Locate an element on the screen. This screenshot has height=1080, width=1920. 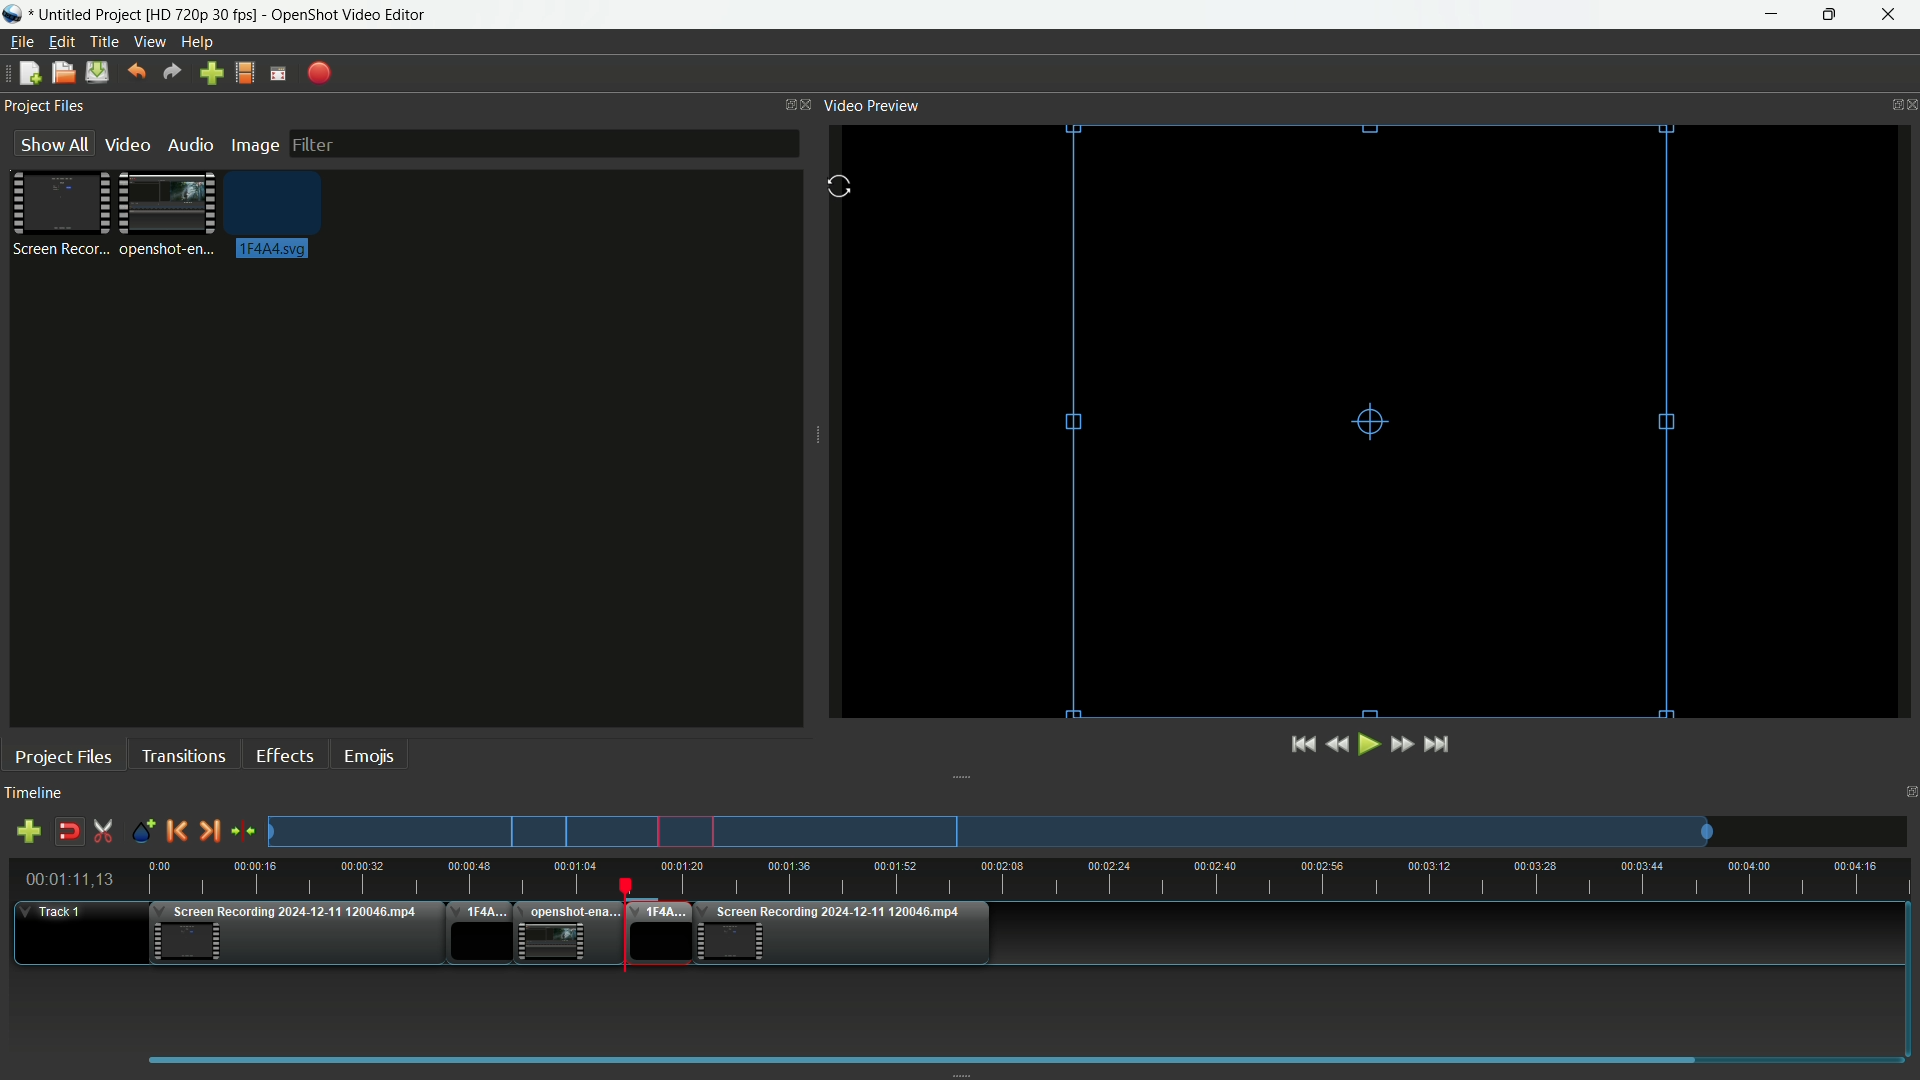
Video one in timeline is located at coordinates (293, 937).